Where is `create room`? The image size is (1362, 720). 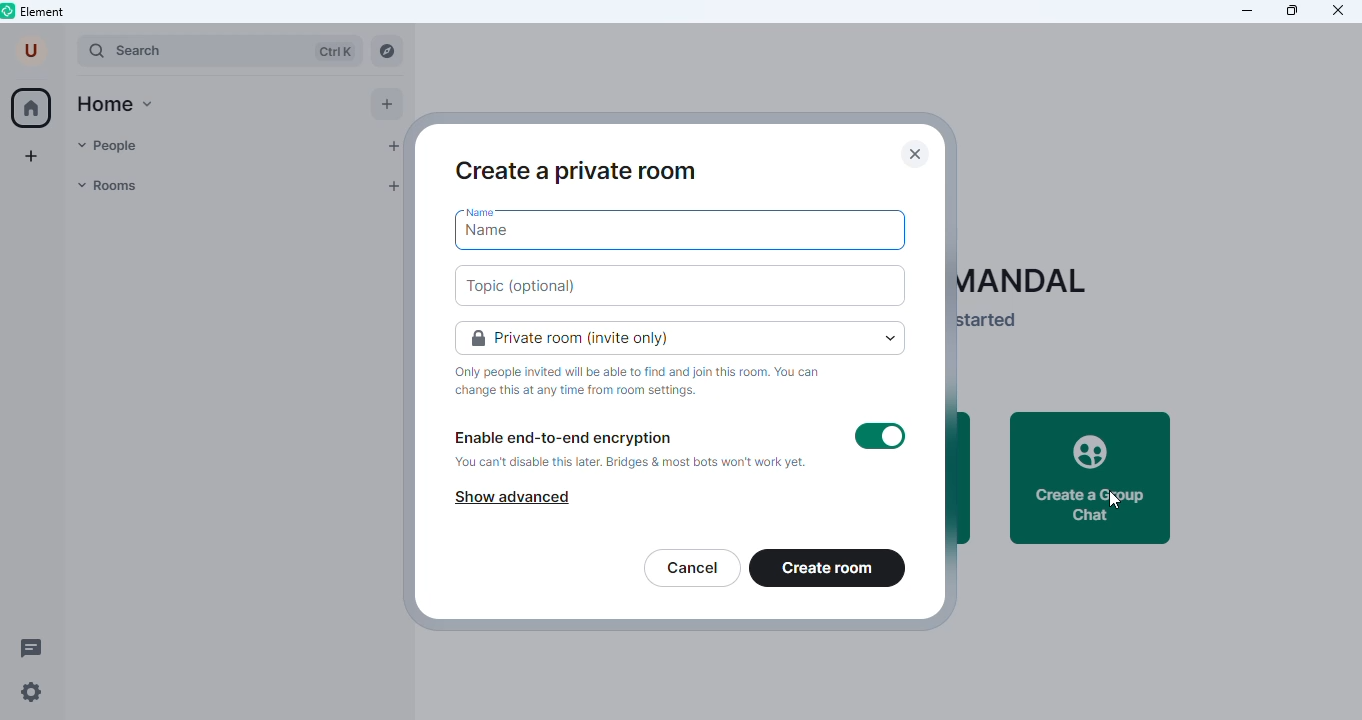 create room is located at coordinates (828, 568).